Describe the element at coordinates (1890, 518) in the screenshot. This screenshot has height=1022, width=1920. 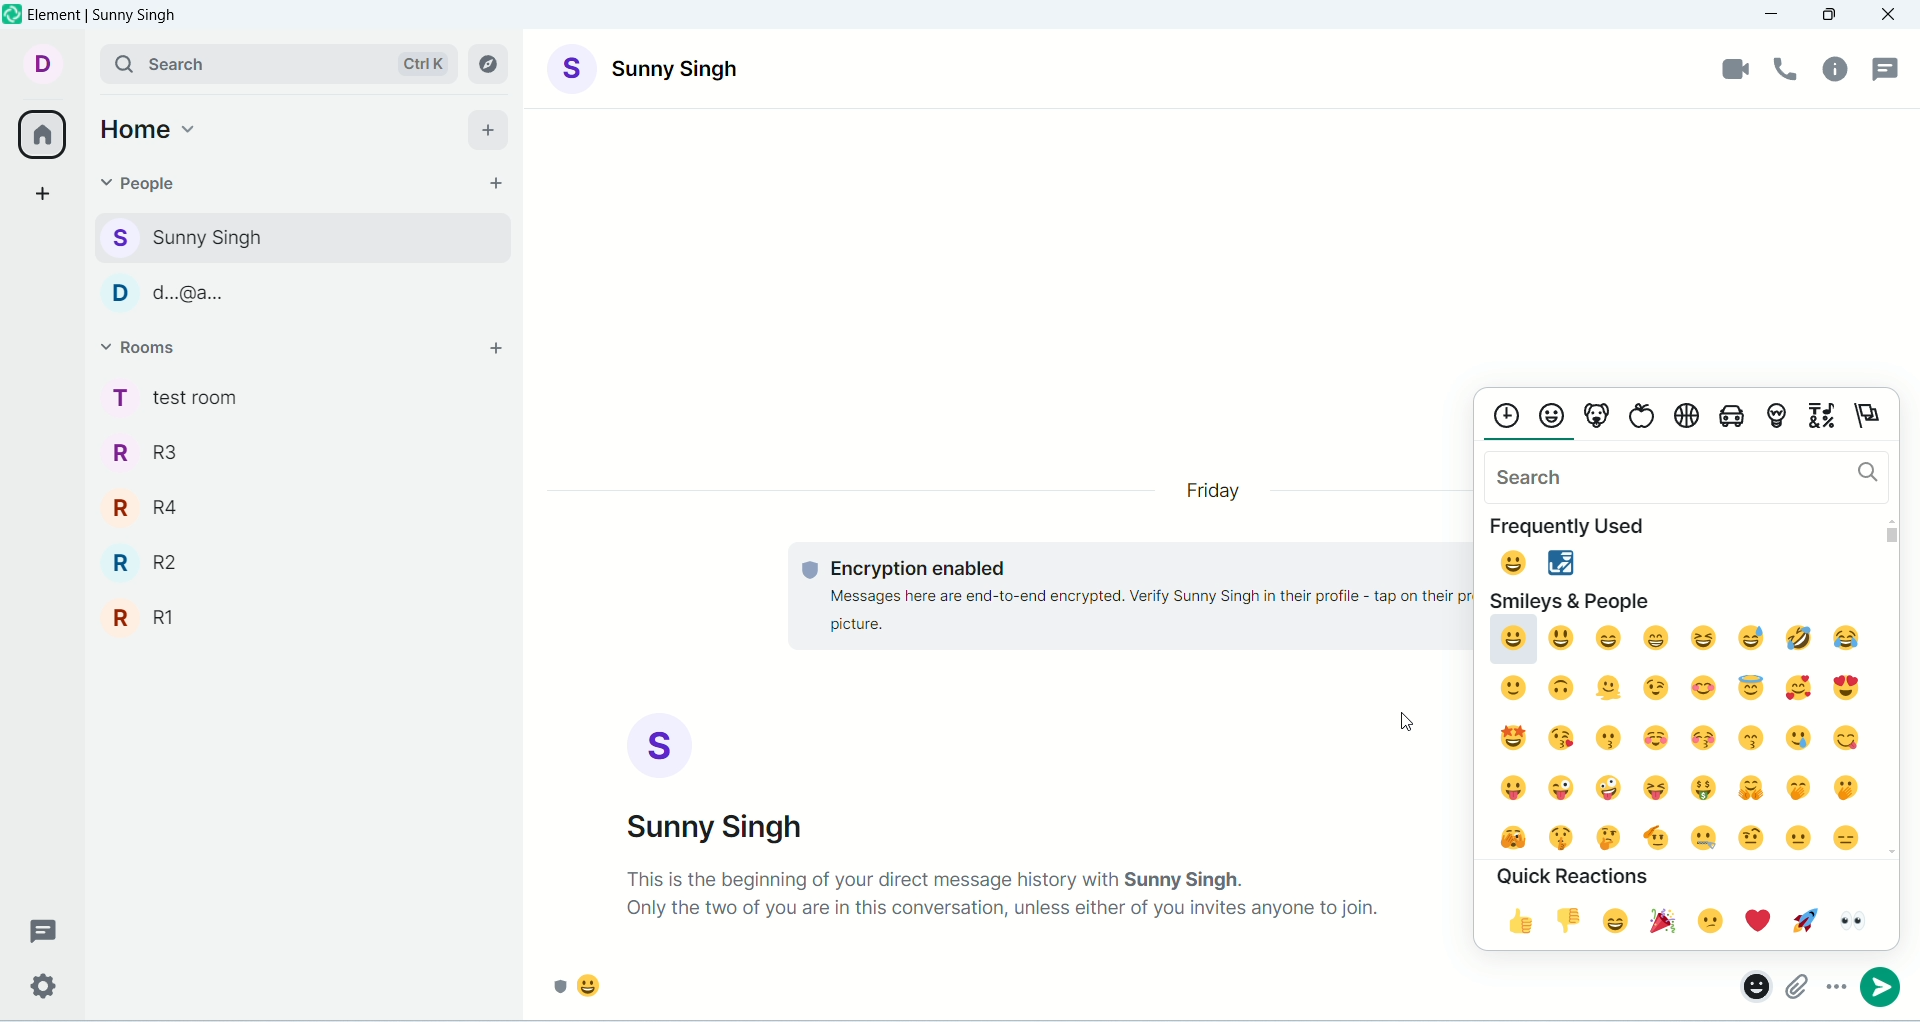
I see `scroll up` at that location.